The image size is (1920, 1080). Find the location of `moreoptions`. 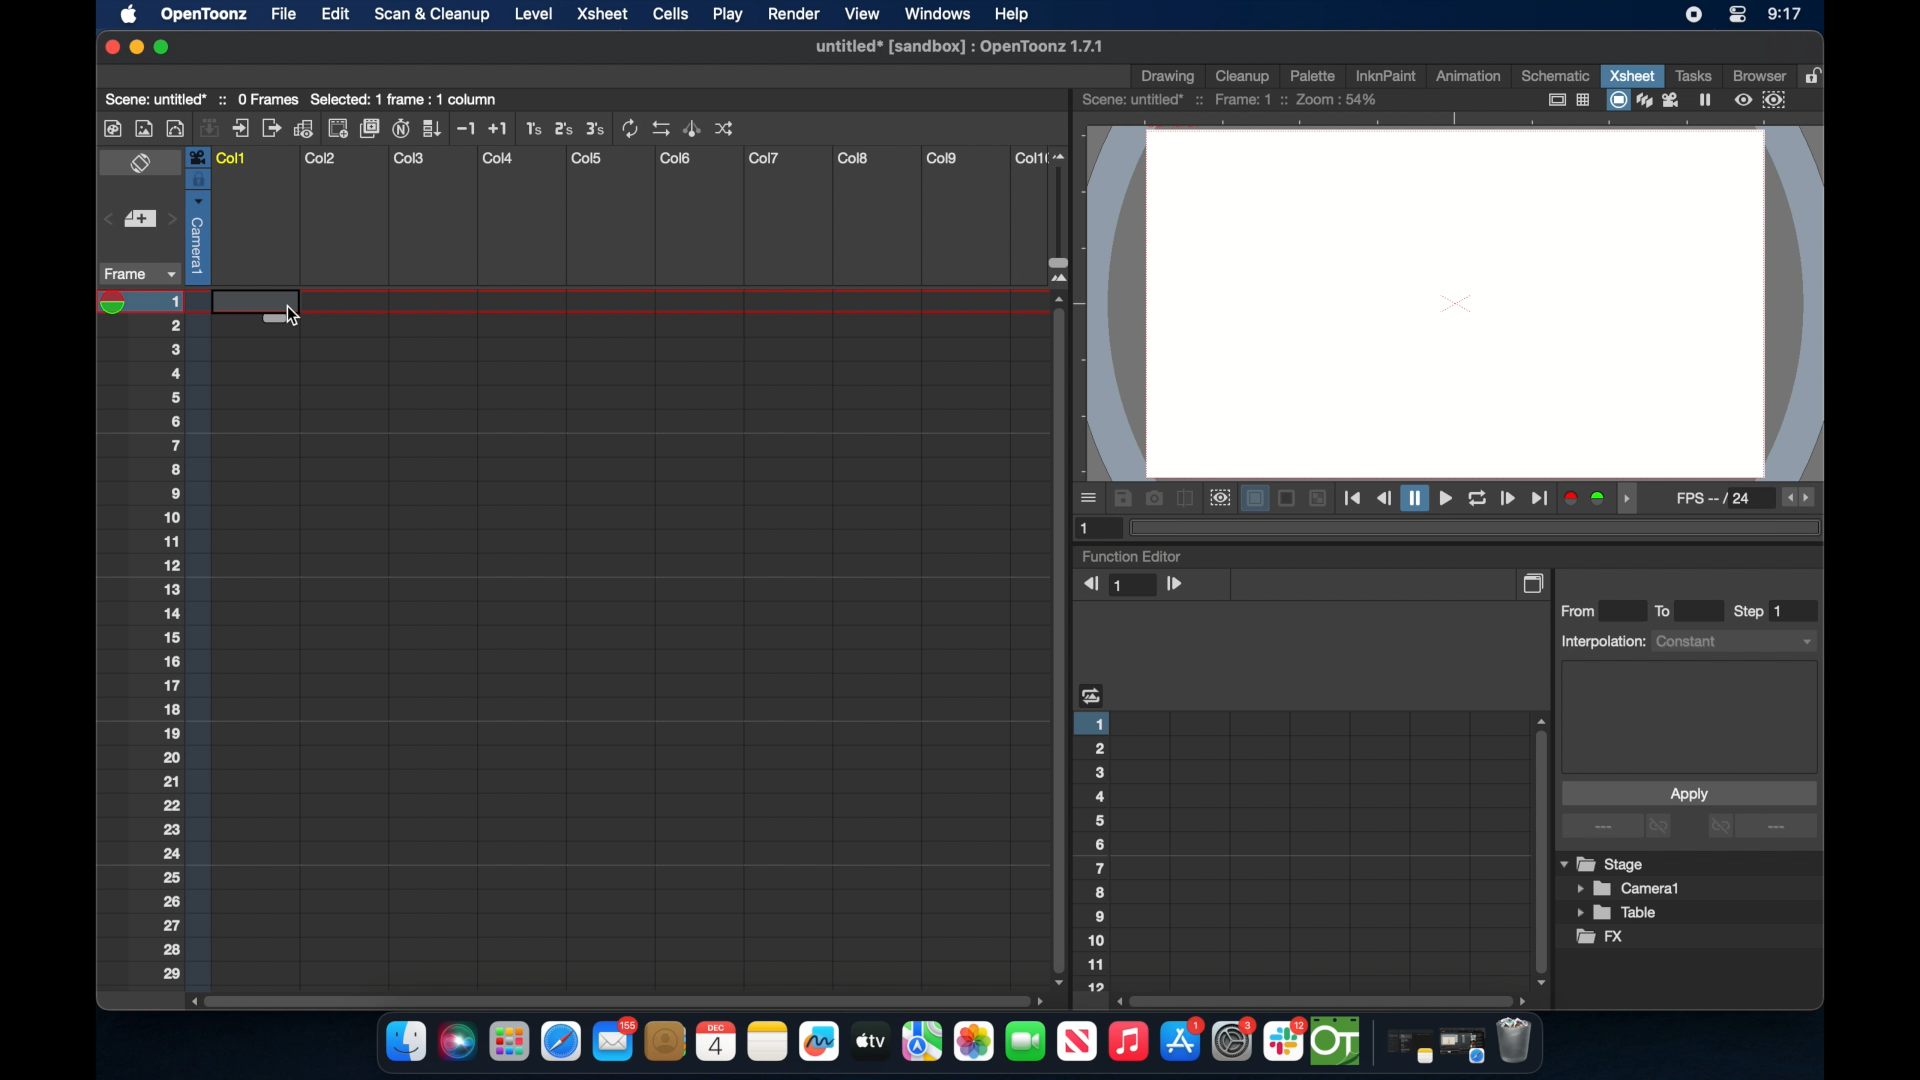

moreoptions is located at coordinates (1090, 497).